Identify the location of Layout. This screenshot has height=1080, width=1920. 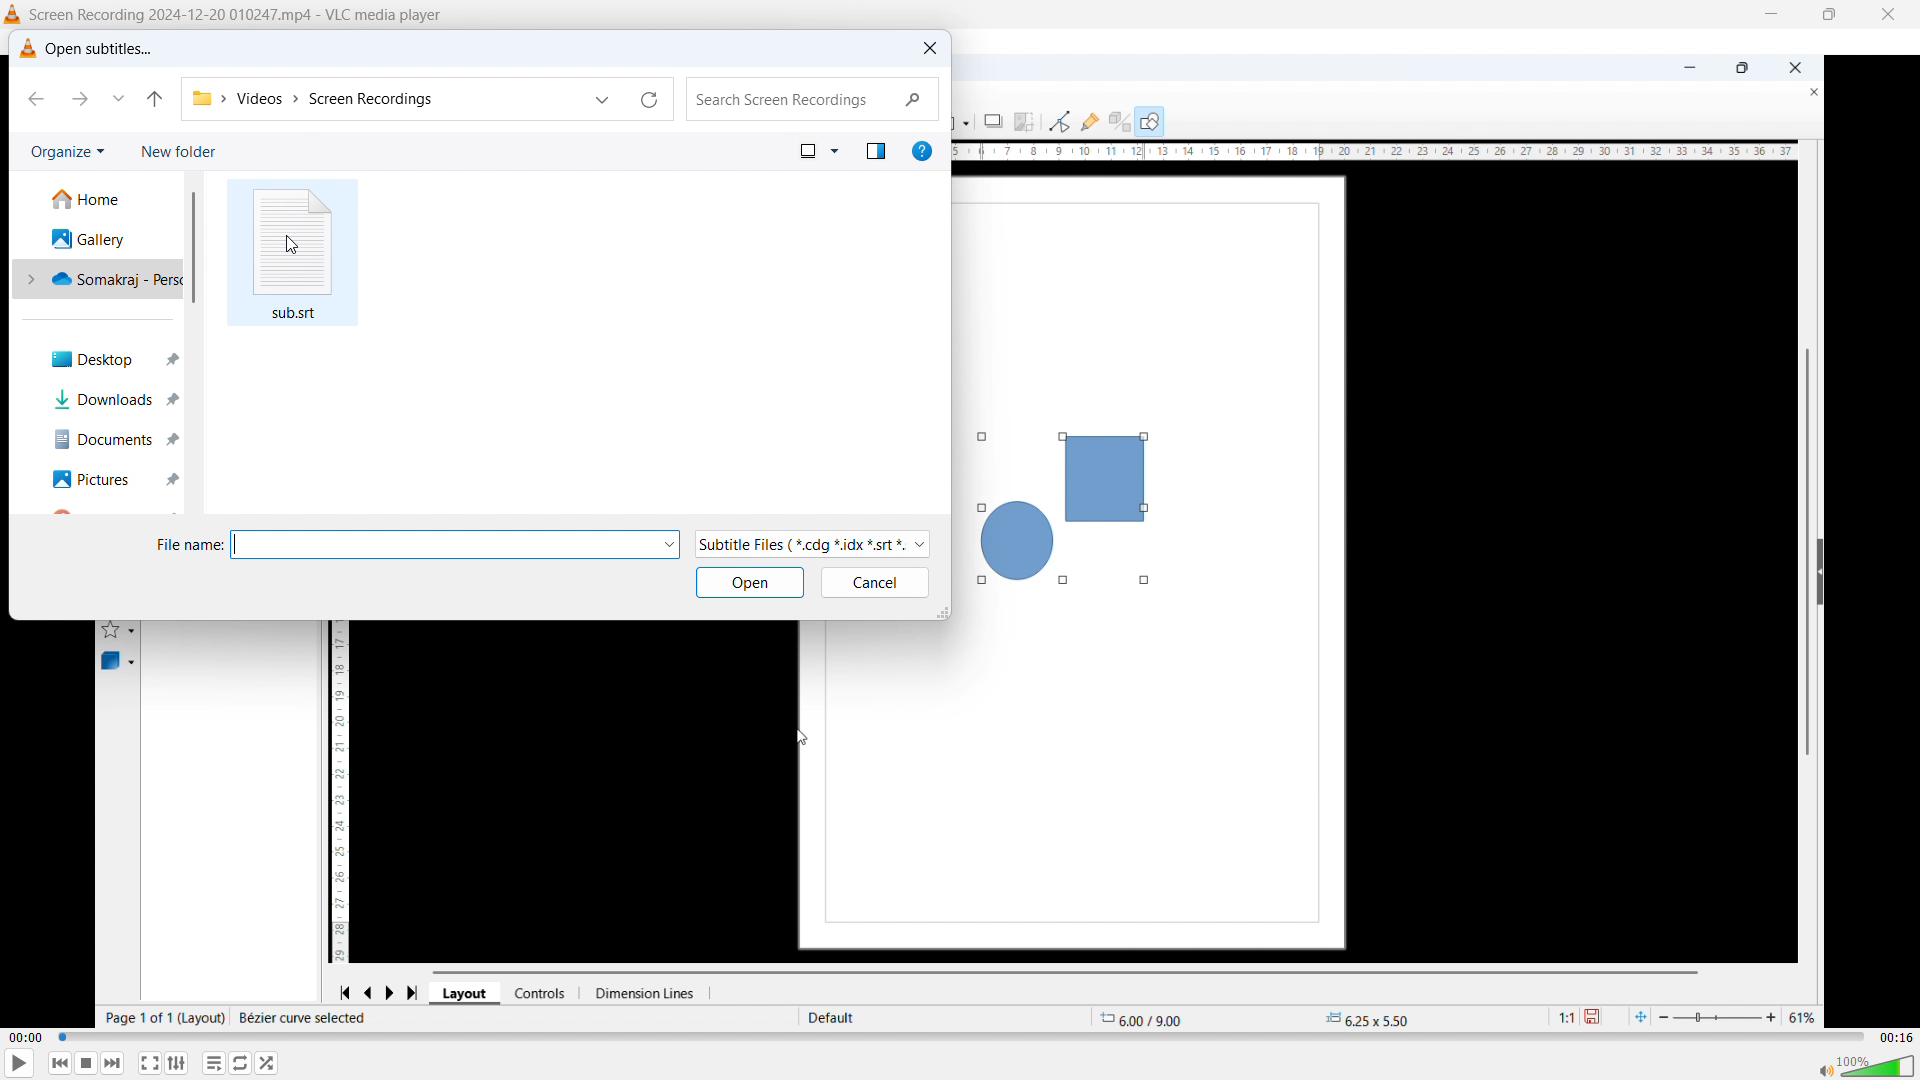
(467, 993).